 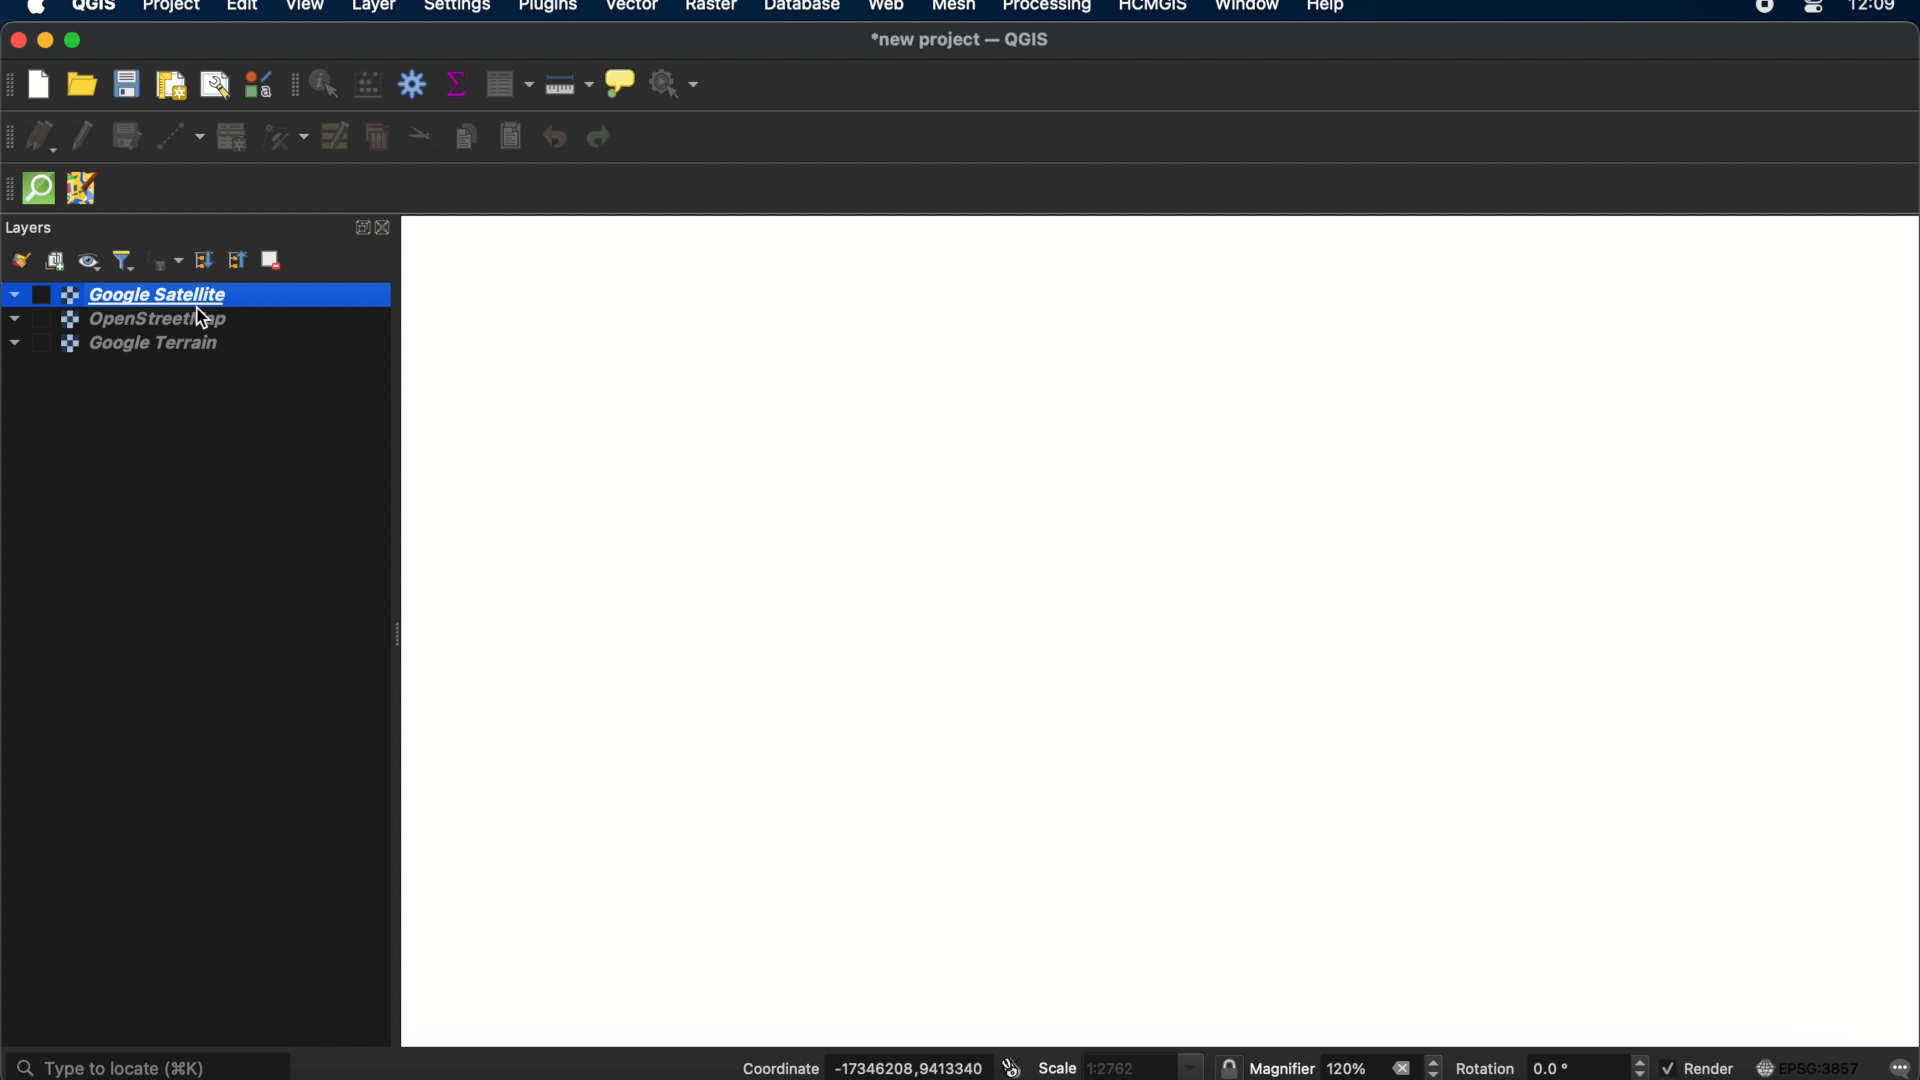 I want to click on close, so click(x=388, y=228).